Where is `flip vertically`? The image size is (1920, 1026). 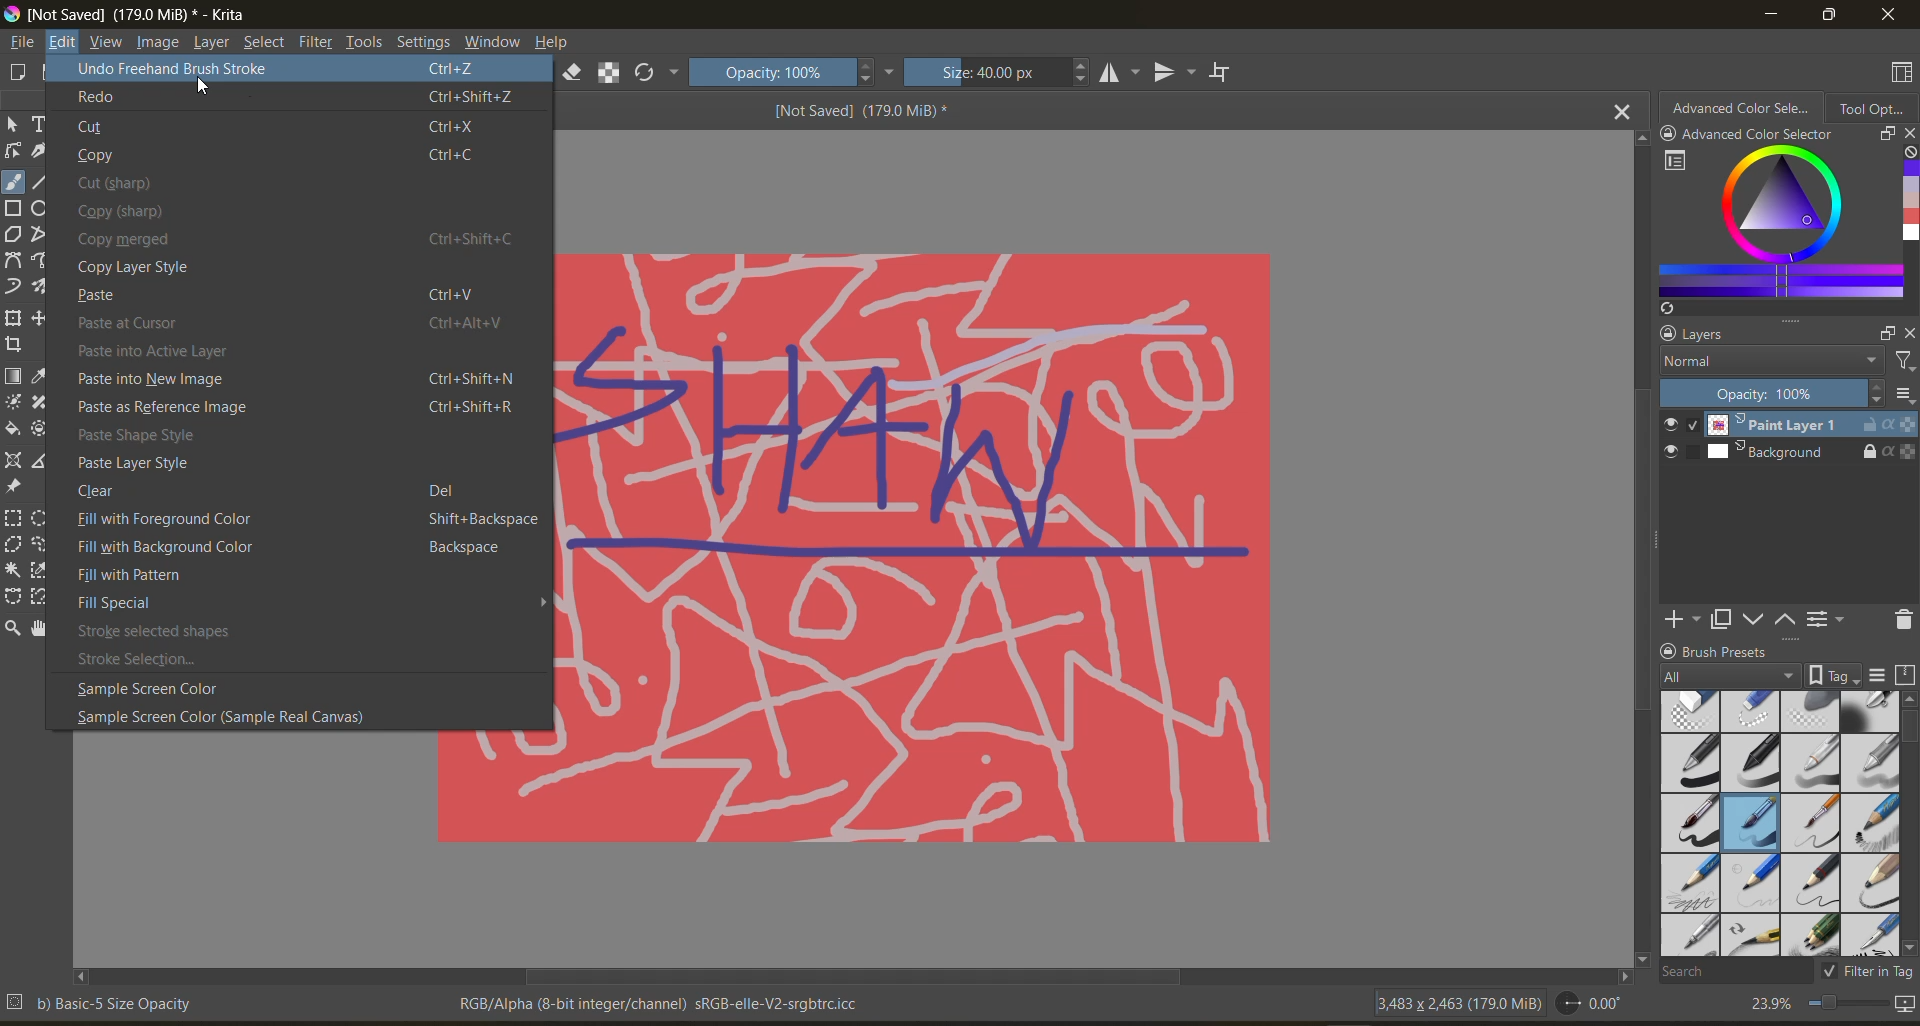 flip vertically is located at coordinates (1175, 72).